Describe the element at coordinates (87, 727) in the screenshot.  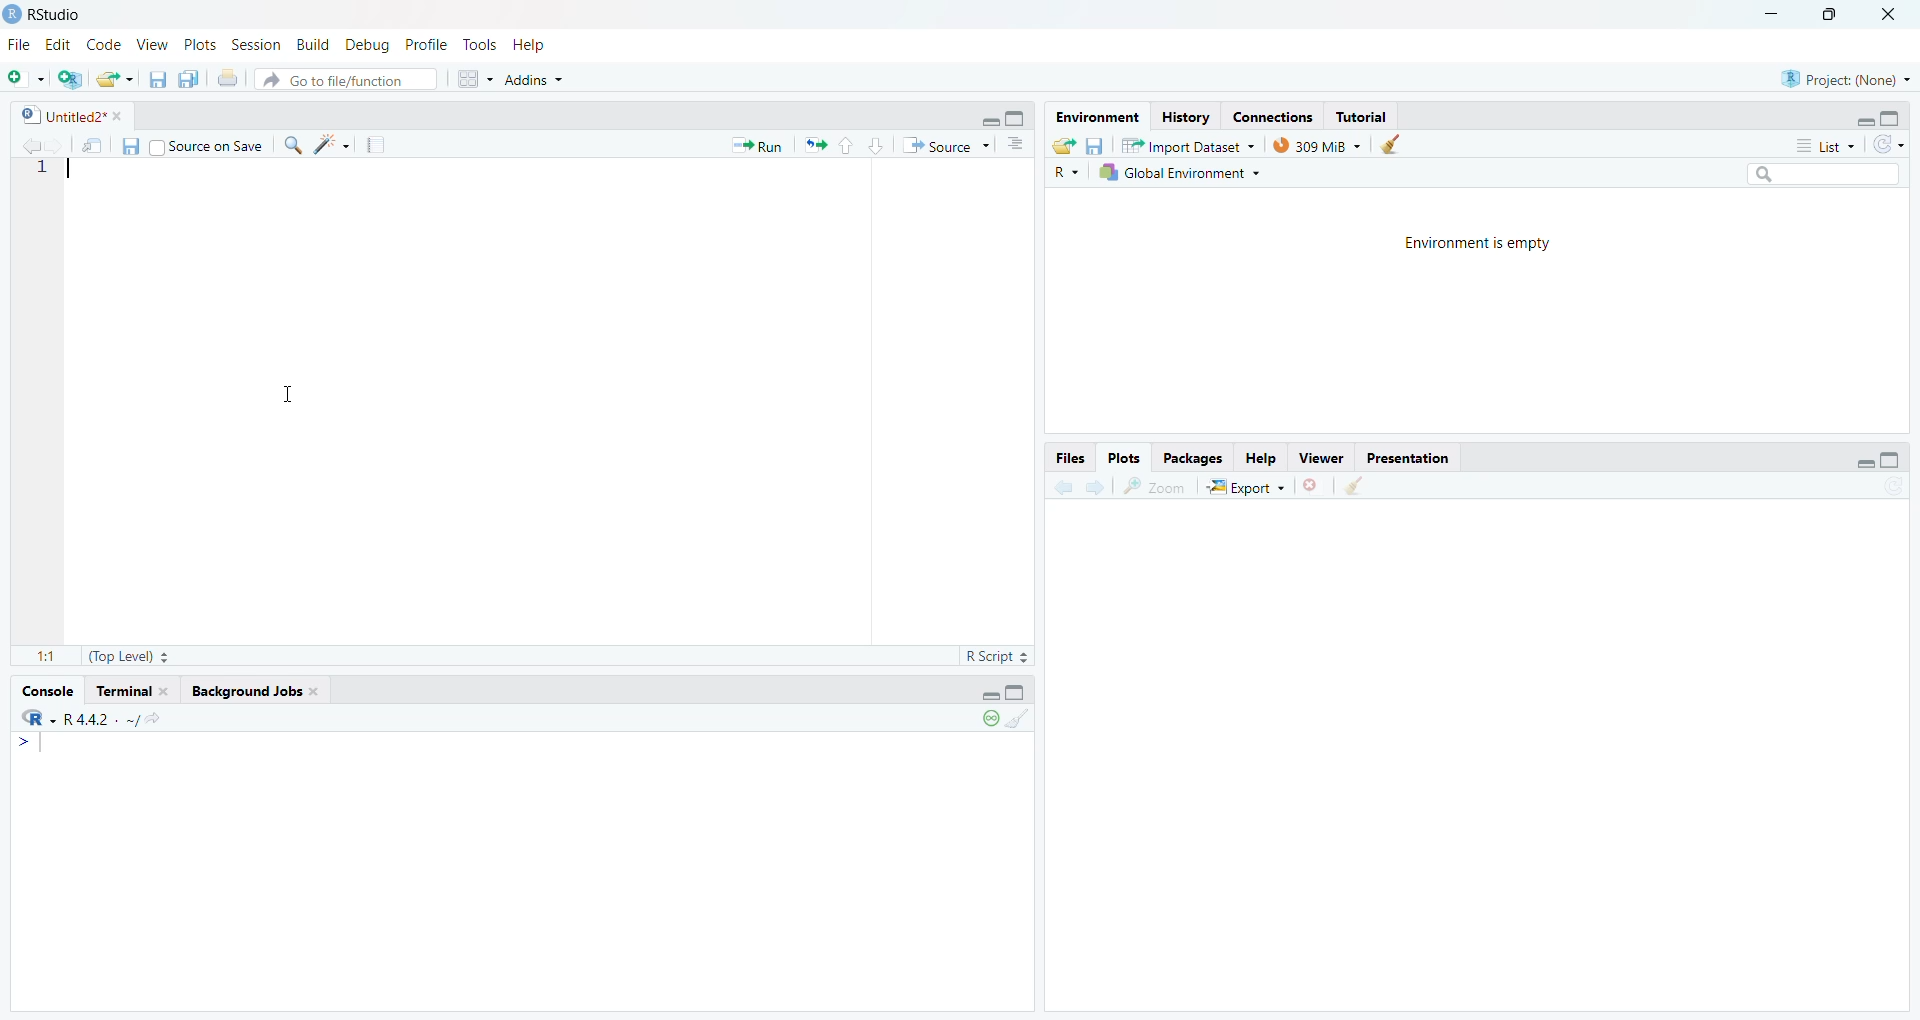
I see `R442` at that location.